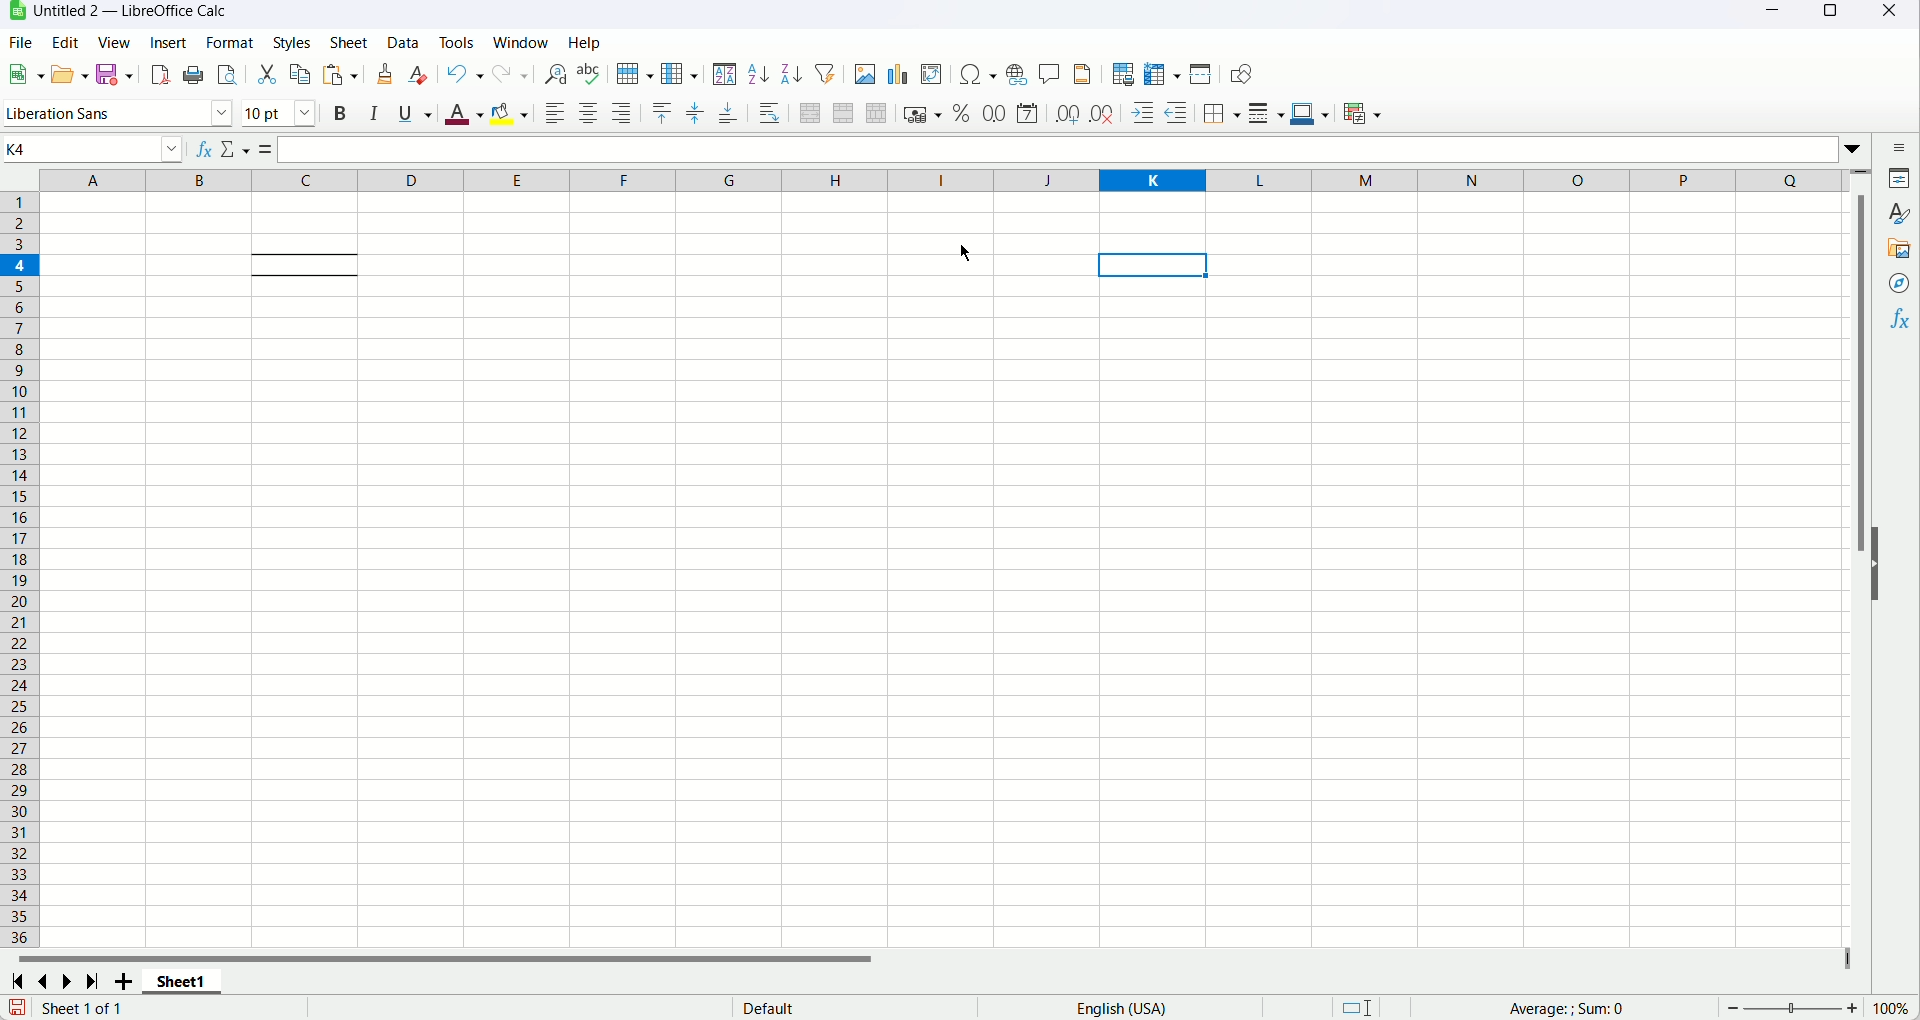 Image resolution: width=1920 pixels, height=1020 pixels. Describe the element at coordinates (898, 74) in the screenshot. I see `Insert chart` at that location.